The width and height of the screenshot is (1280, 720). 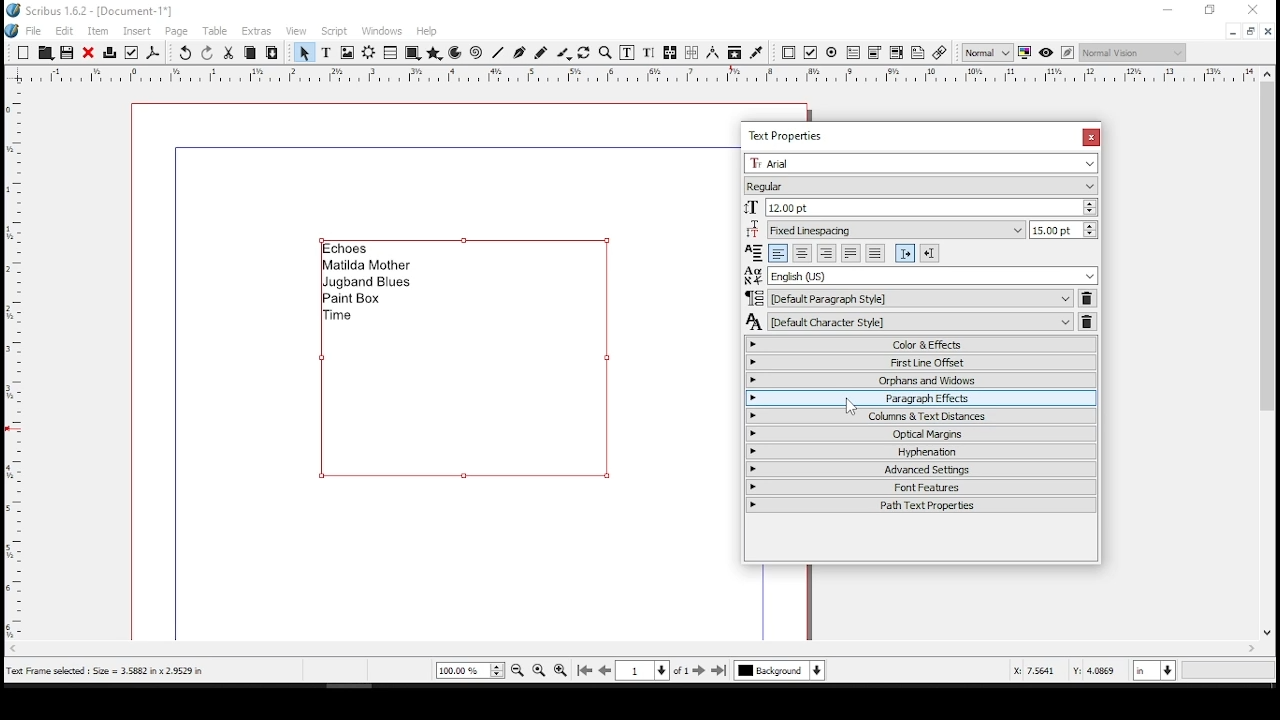 I want to click on restore, so click(x=1249, y=31).